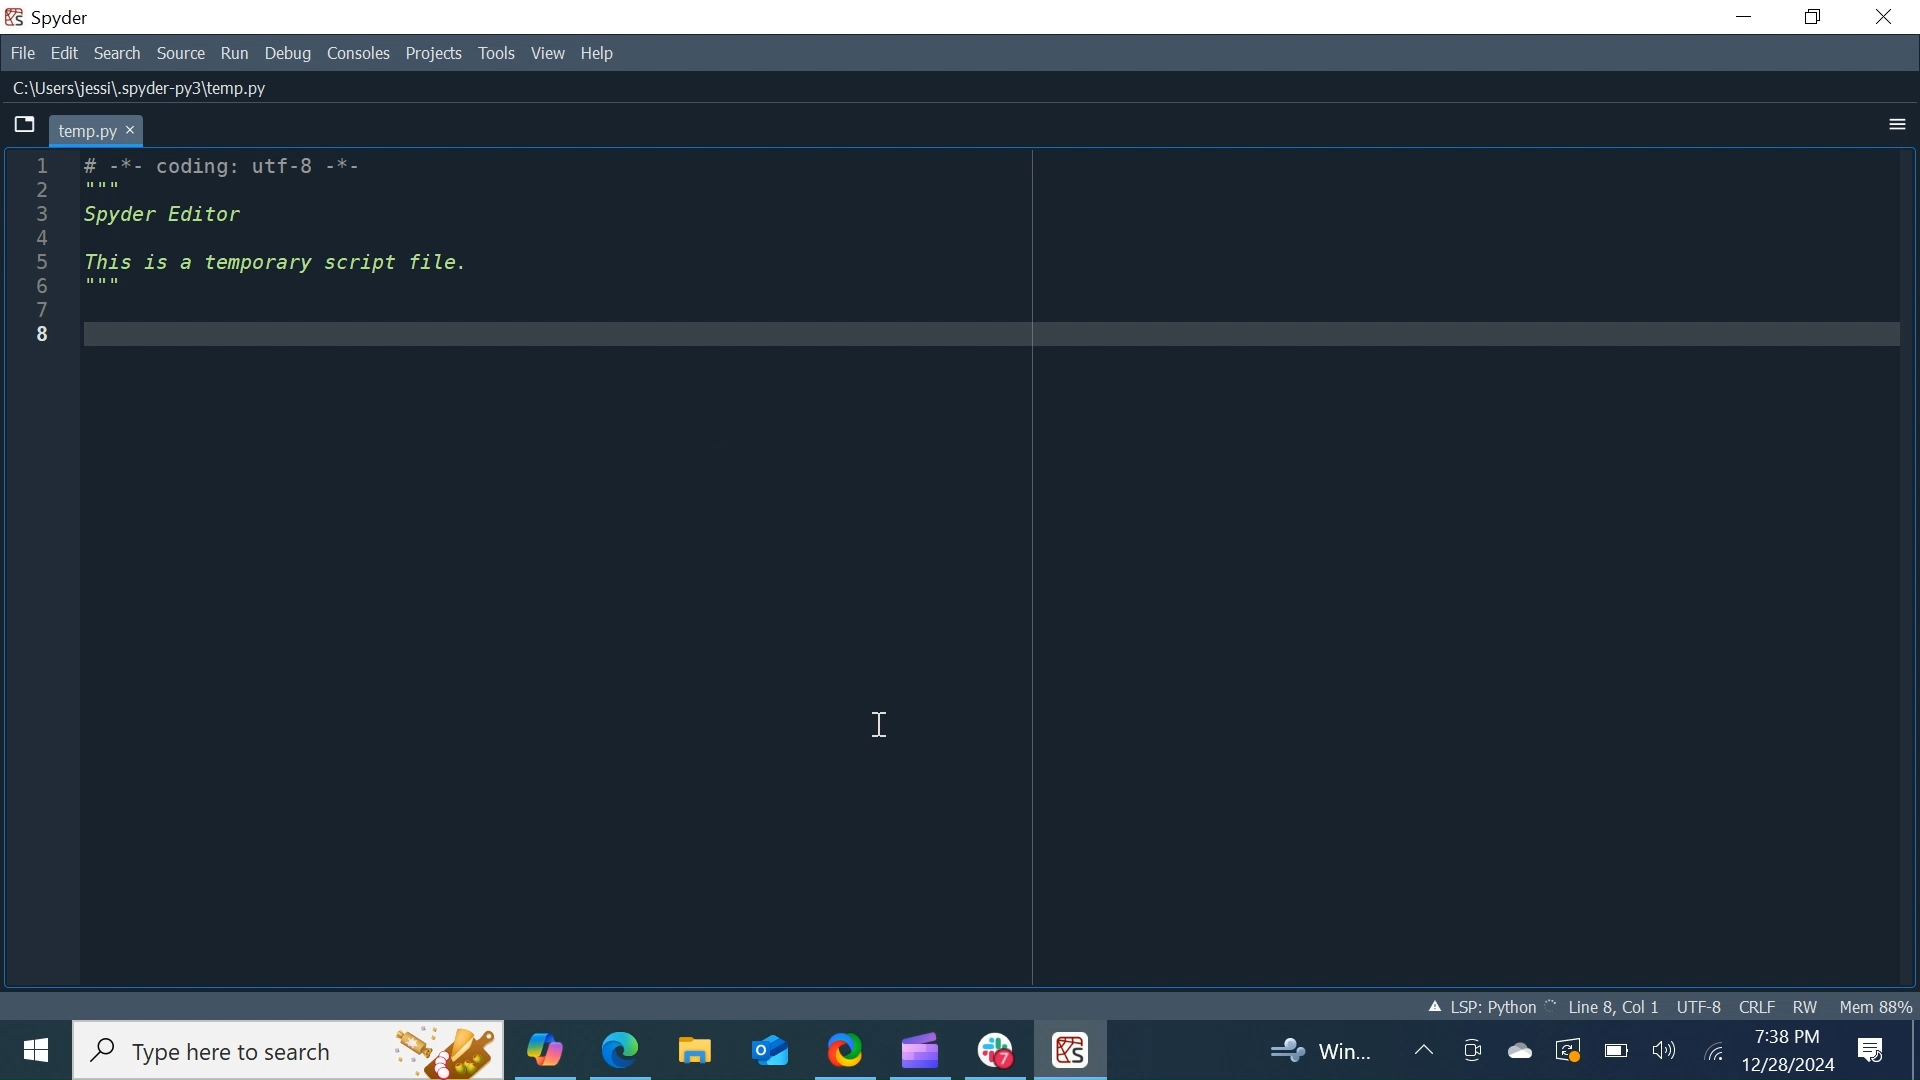 This screenshot has height=1080, width=1920. Describe the element at coordinates (26, 125) in the screenshot. I see `Browse tab` at that location.